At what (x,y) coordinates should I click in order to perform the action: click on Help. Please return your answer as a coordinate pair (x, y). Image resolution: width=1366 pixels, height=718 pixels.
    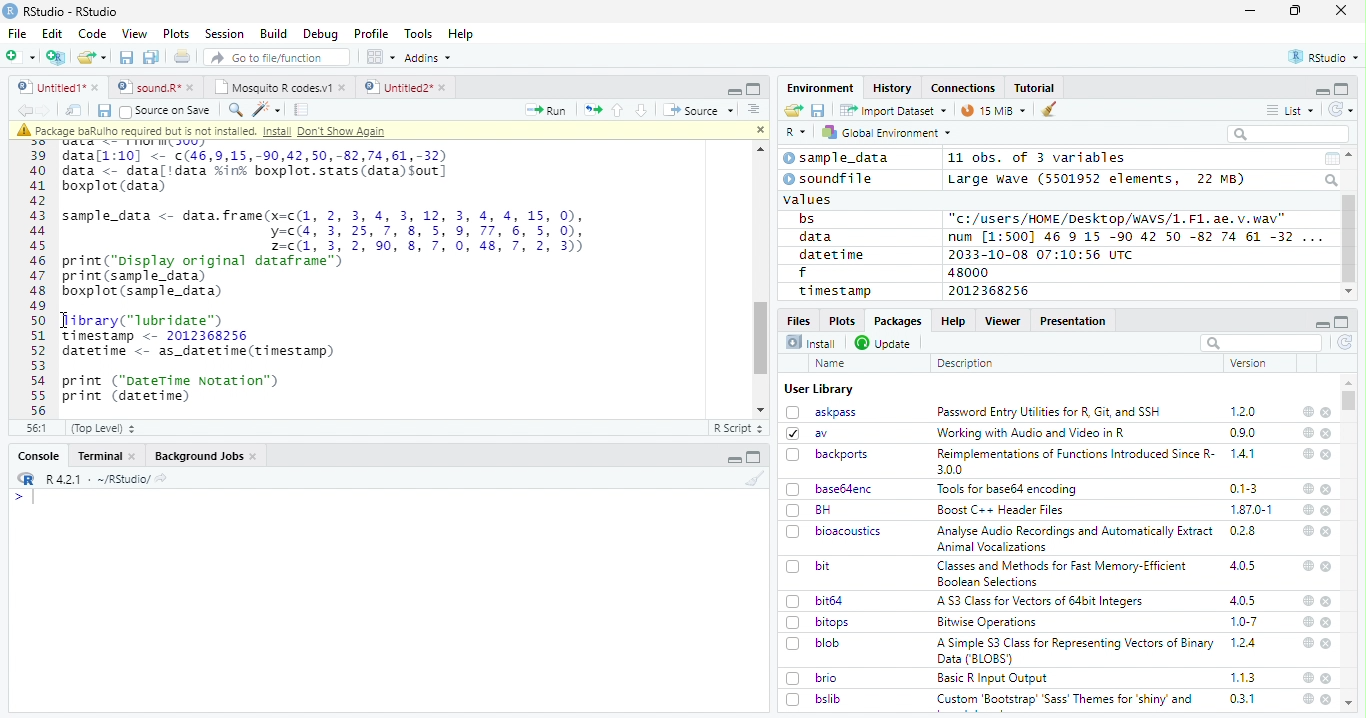
    Looking at the image, I should click on (952, 320).